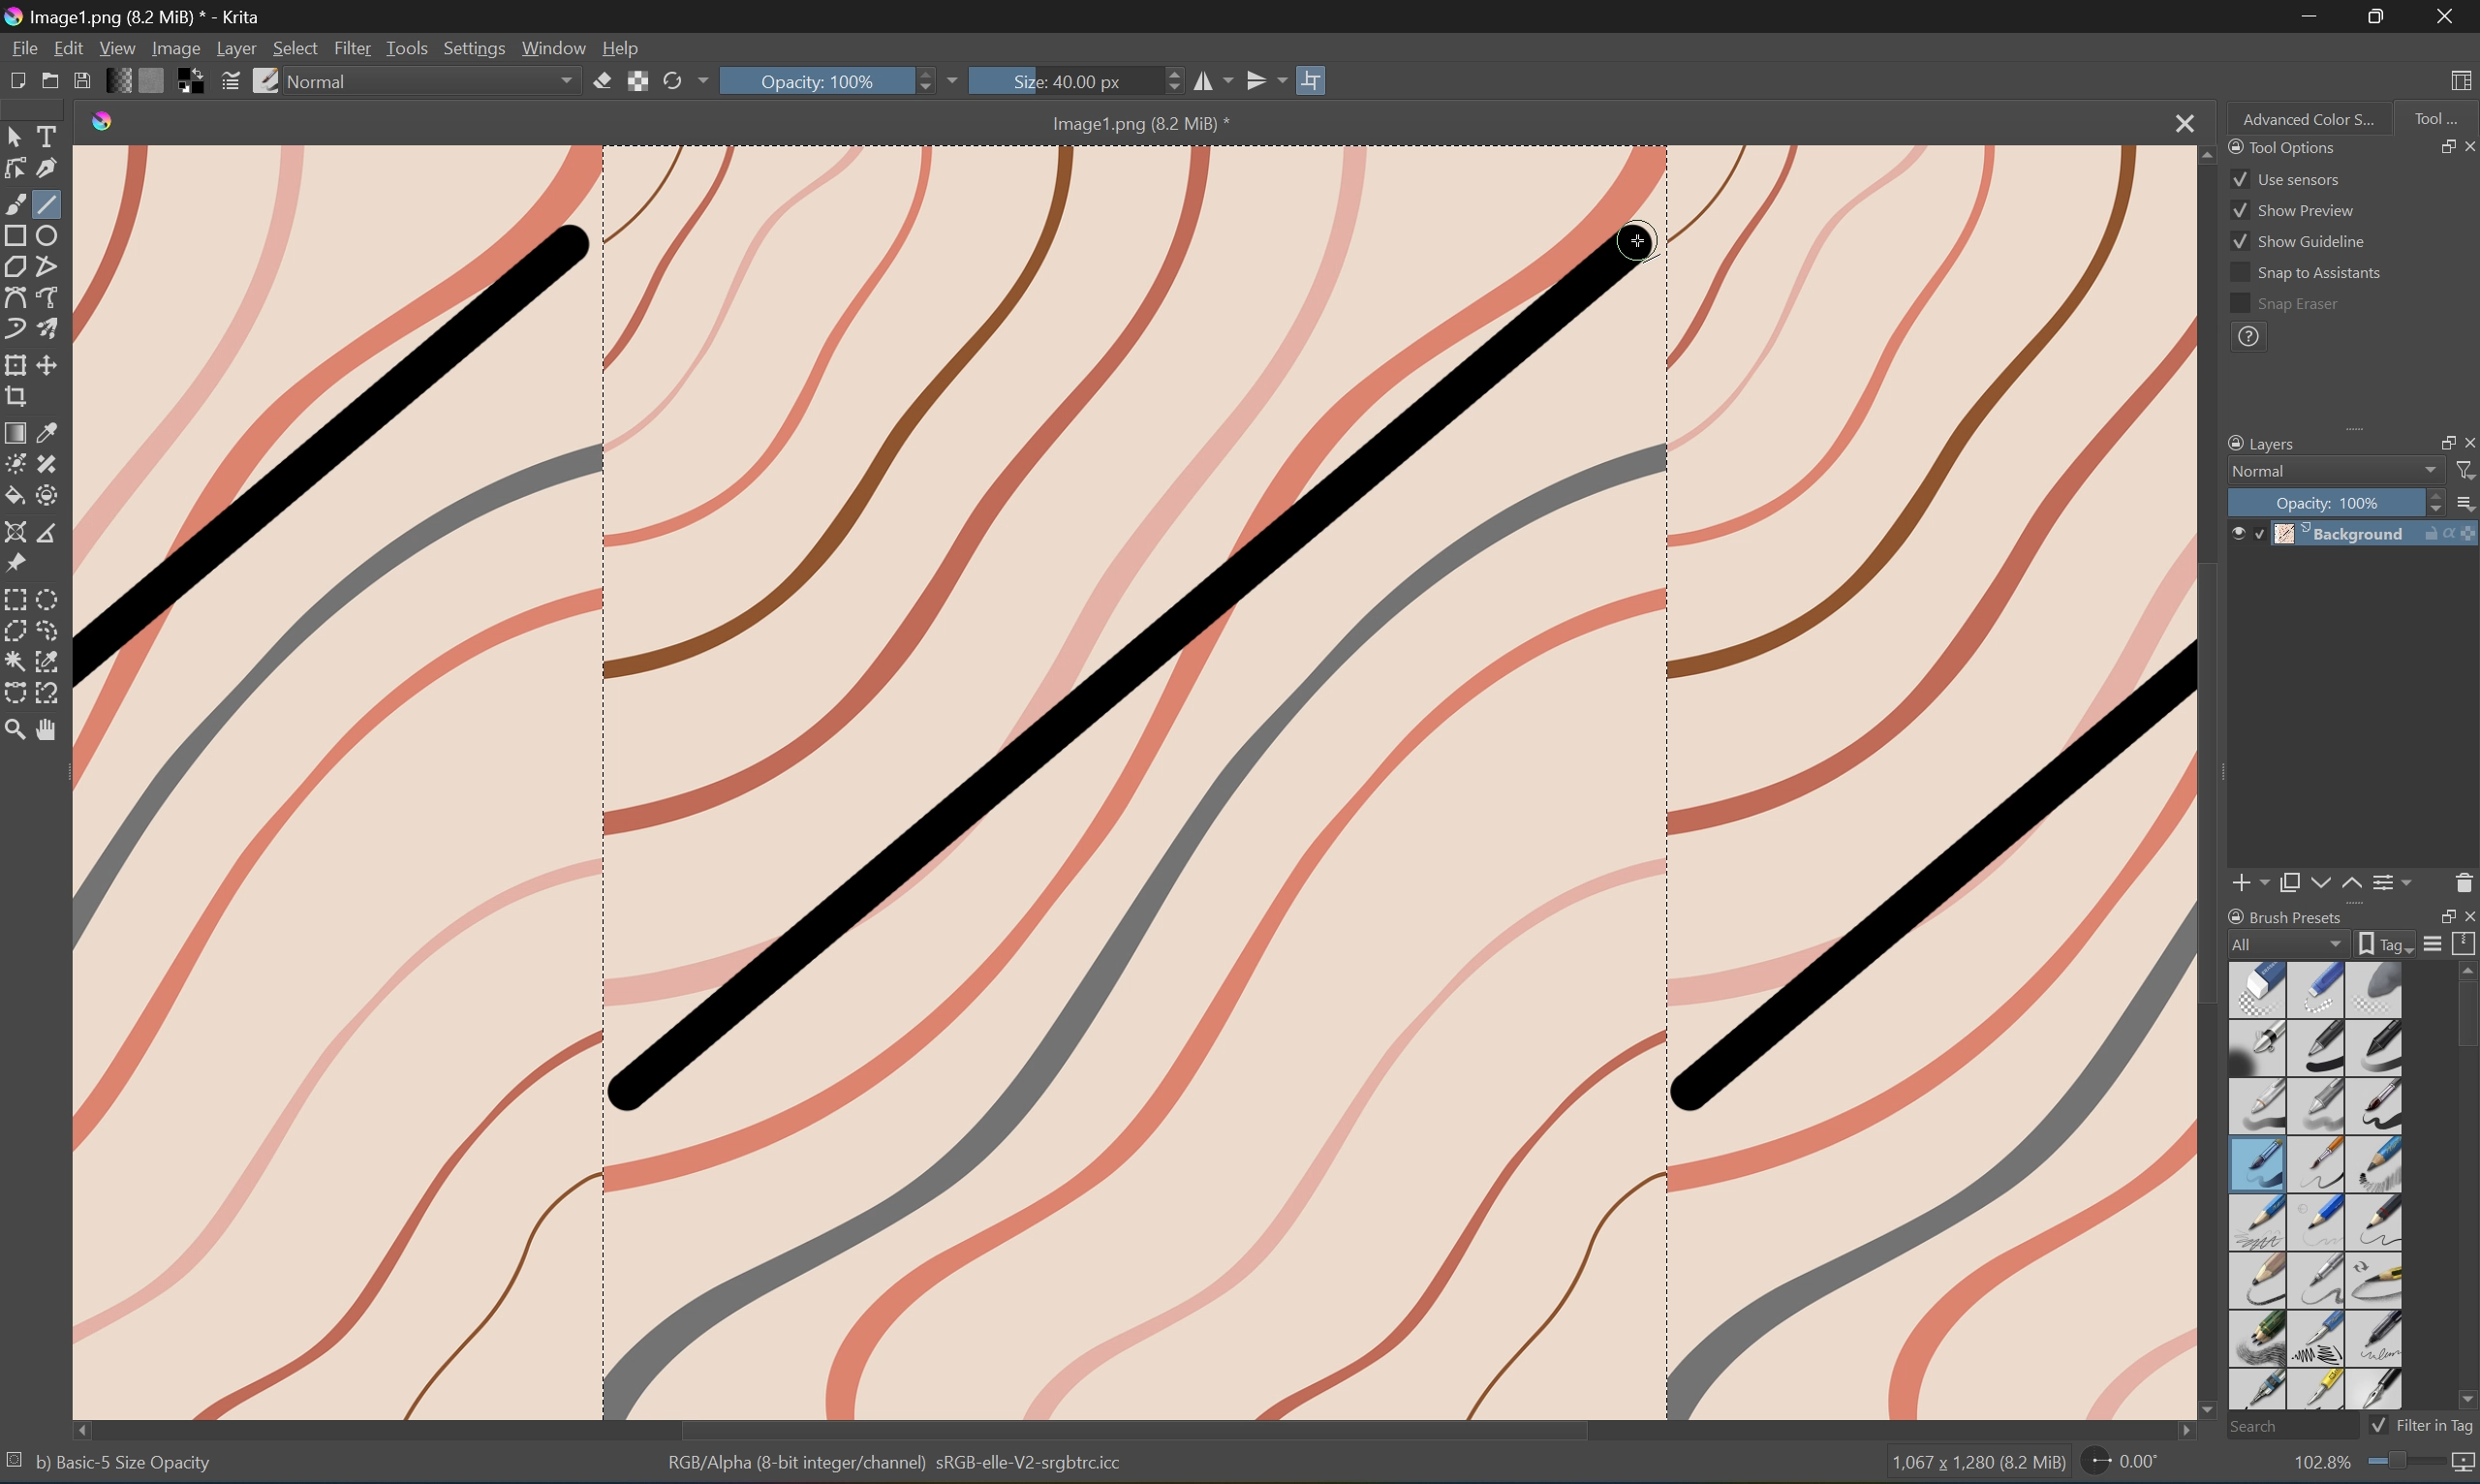 The width and height of the screenshot is (2480, 1484). I want to click on Image1.png (8.2 MB), so click(1132, 123).